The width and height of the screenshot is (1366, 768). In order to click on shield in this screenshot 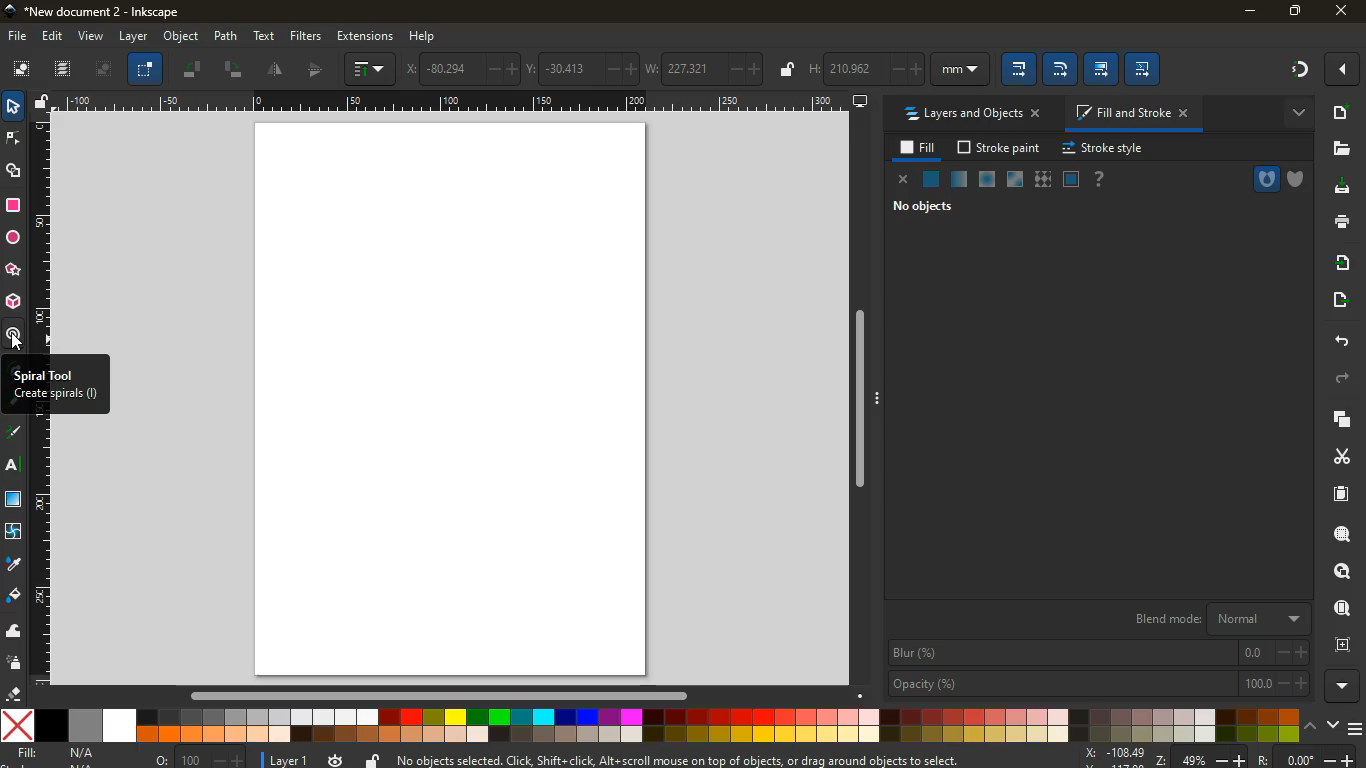, I will do `click(1299, 179)`.